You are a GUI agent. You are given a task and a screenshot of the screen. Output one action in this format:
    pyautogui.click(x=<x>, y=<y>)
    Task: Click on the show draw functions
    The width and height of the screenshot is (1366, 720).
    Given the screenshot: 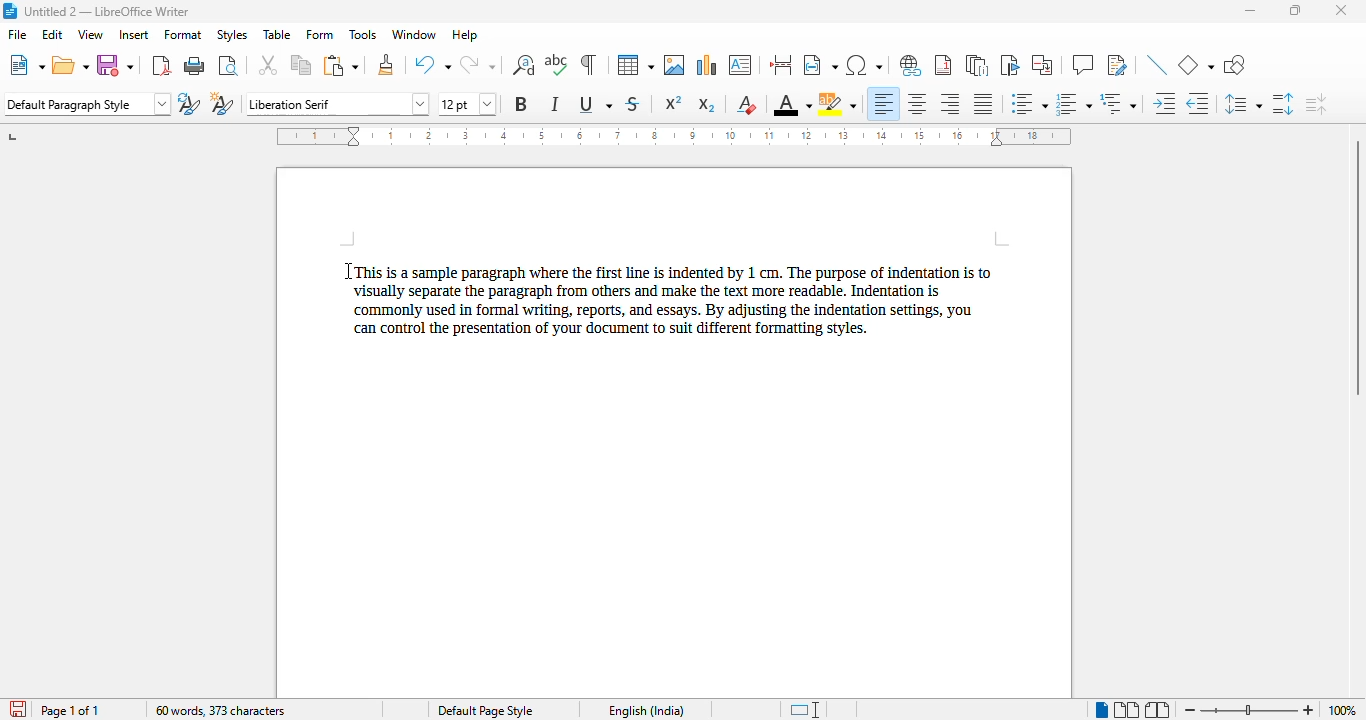 What is the action you would take?
    pyautogui.click(x=1236, y=65)
    